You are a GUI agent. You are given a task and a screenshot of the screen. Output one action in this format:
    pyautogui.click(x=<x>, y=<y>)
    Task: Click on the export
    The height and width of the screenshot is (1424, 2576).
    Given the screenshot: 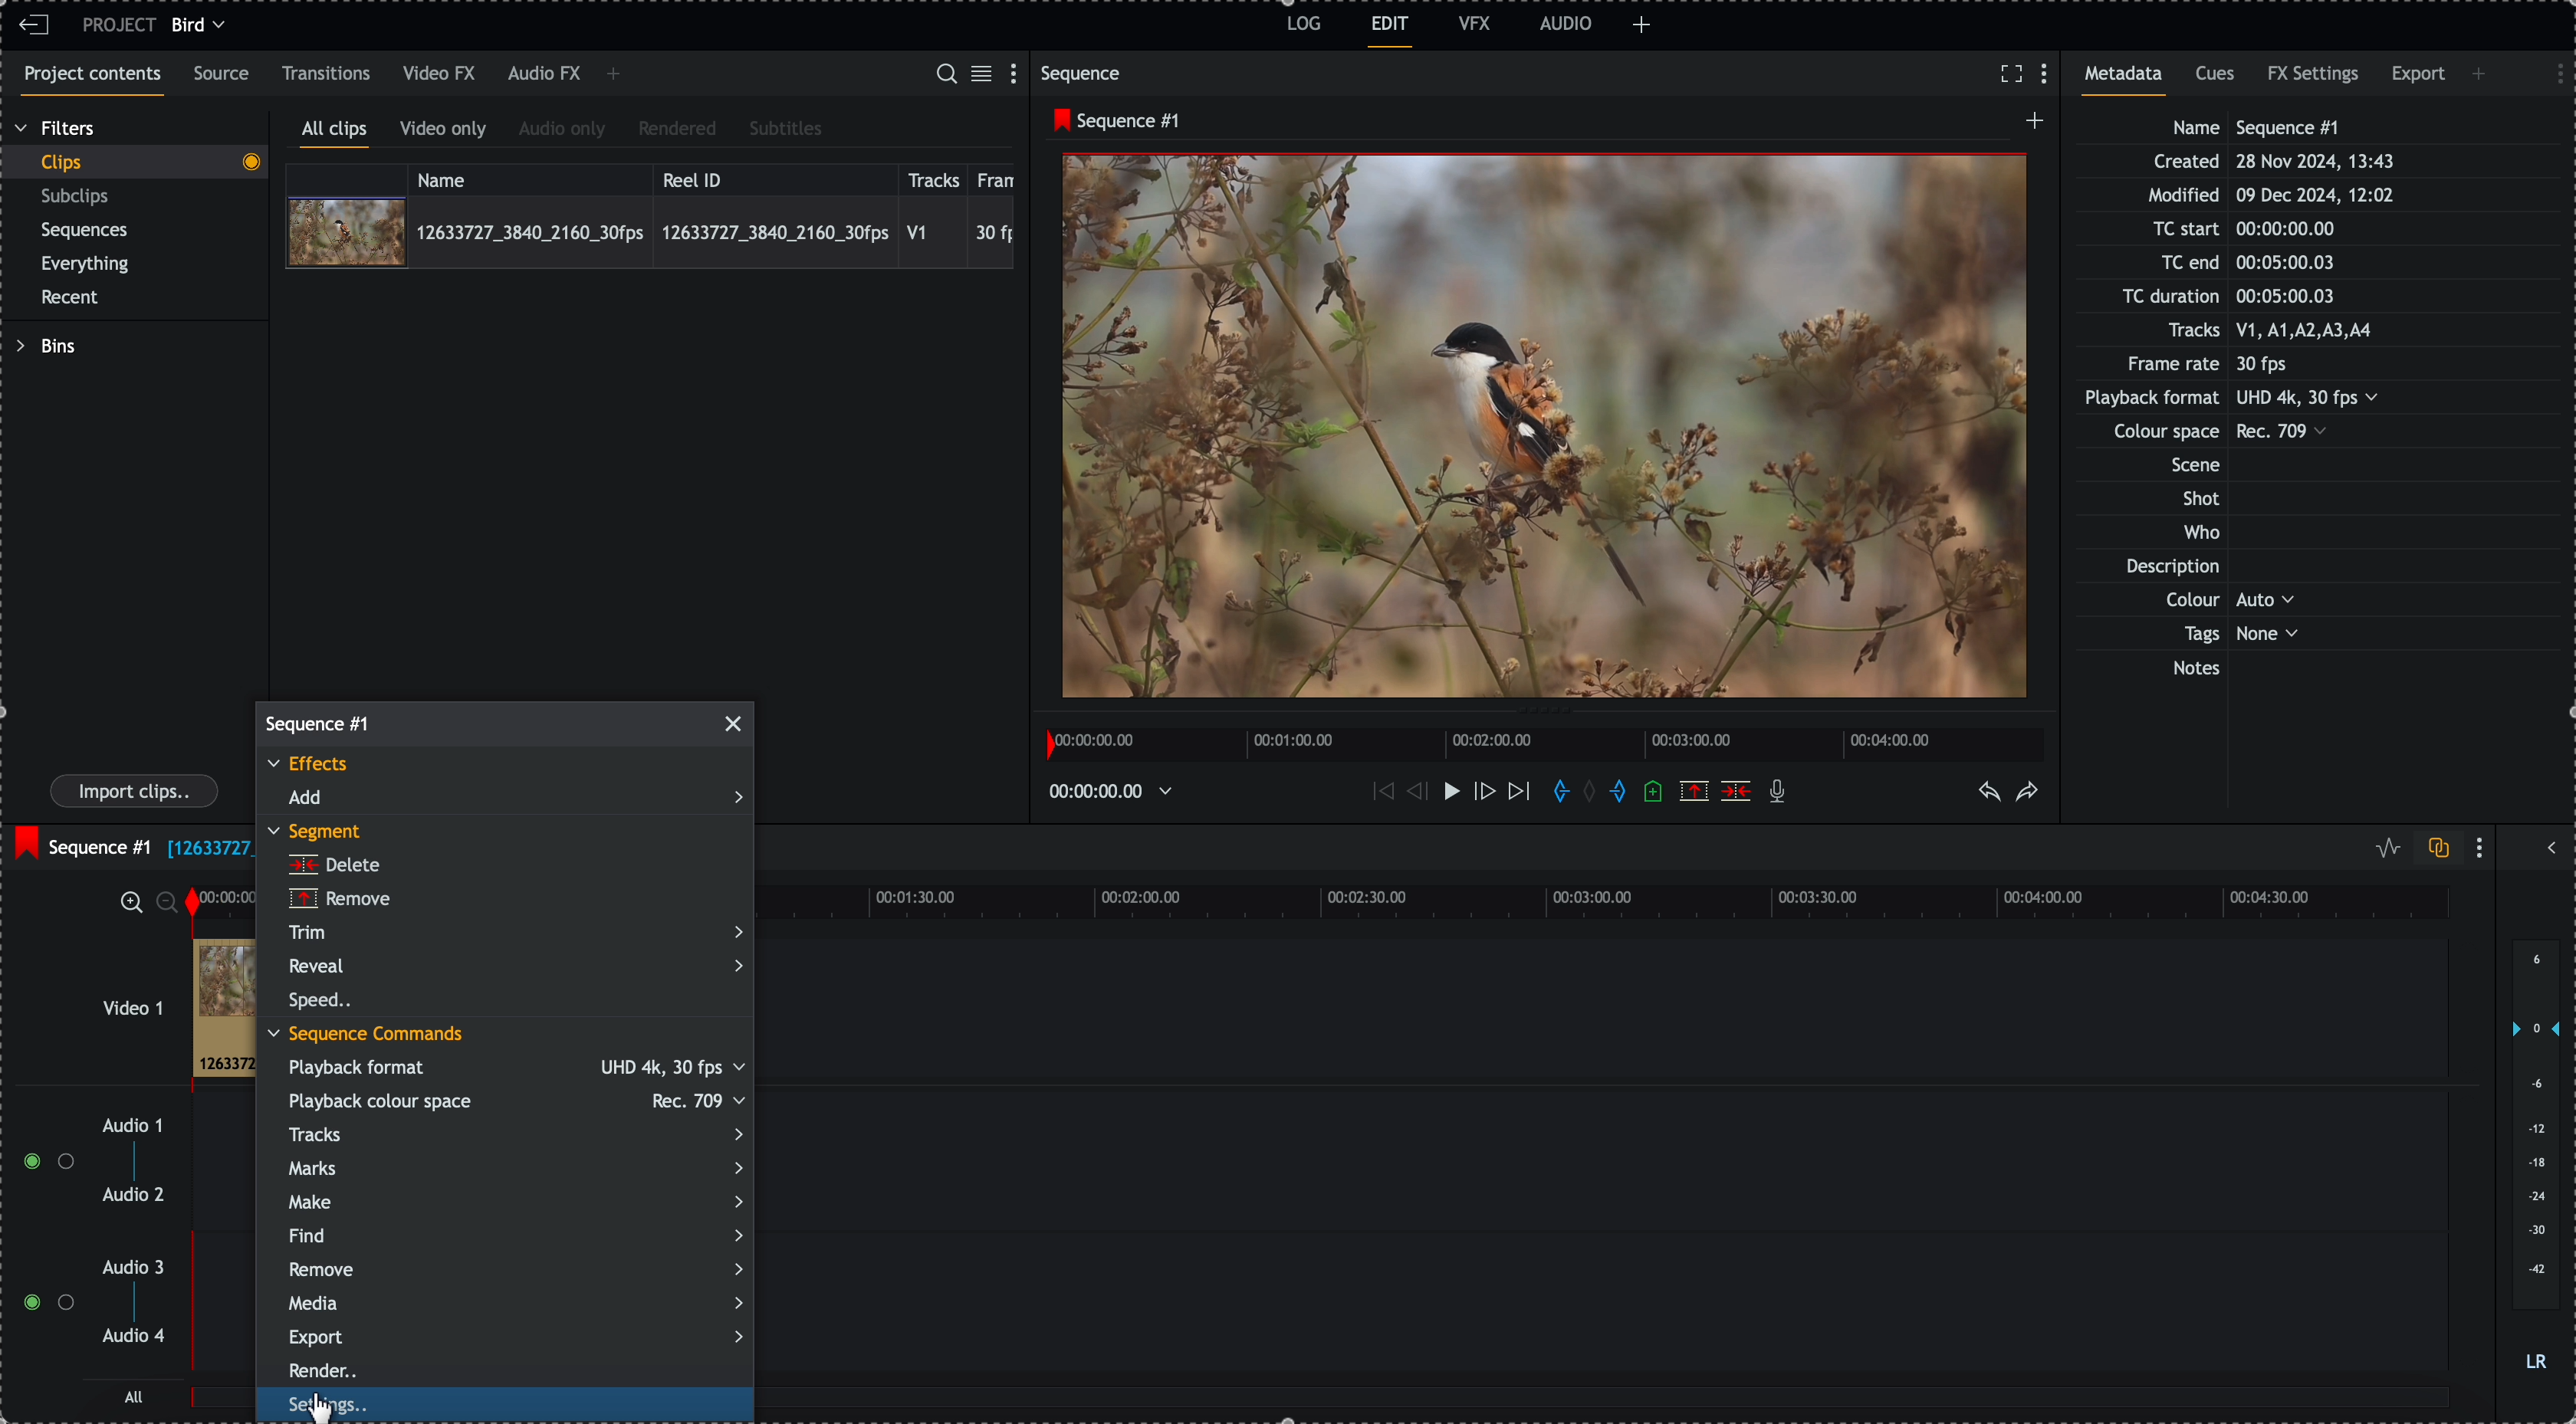 What is the action you would take?
    pyautogui.click(x=515, y=1337)
    